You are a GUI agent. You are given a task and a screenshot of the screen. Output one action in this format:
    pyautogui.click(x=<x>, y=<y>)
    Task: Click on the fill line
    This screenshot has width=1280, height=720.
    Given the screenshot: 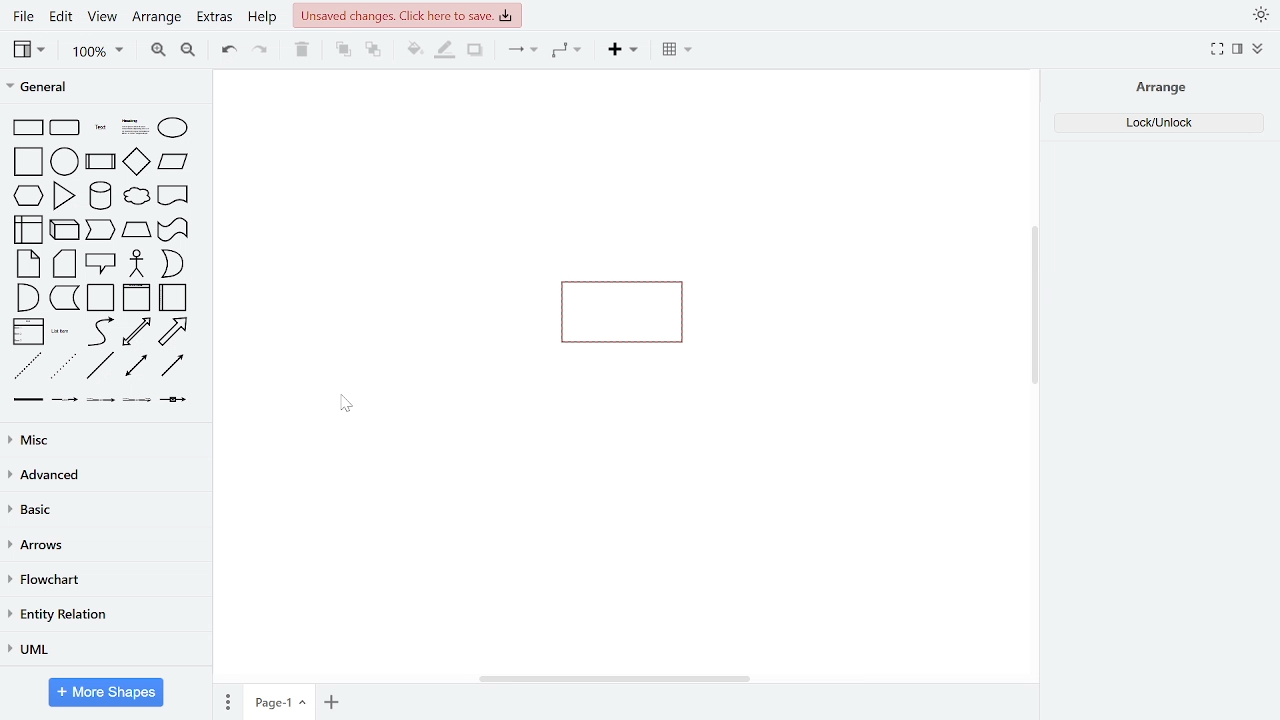 What is the action you would take?
    pyautogui.click(x=446, y=50)
    